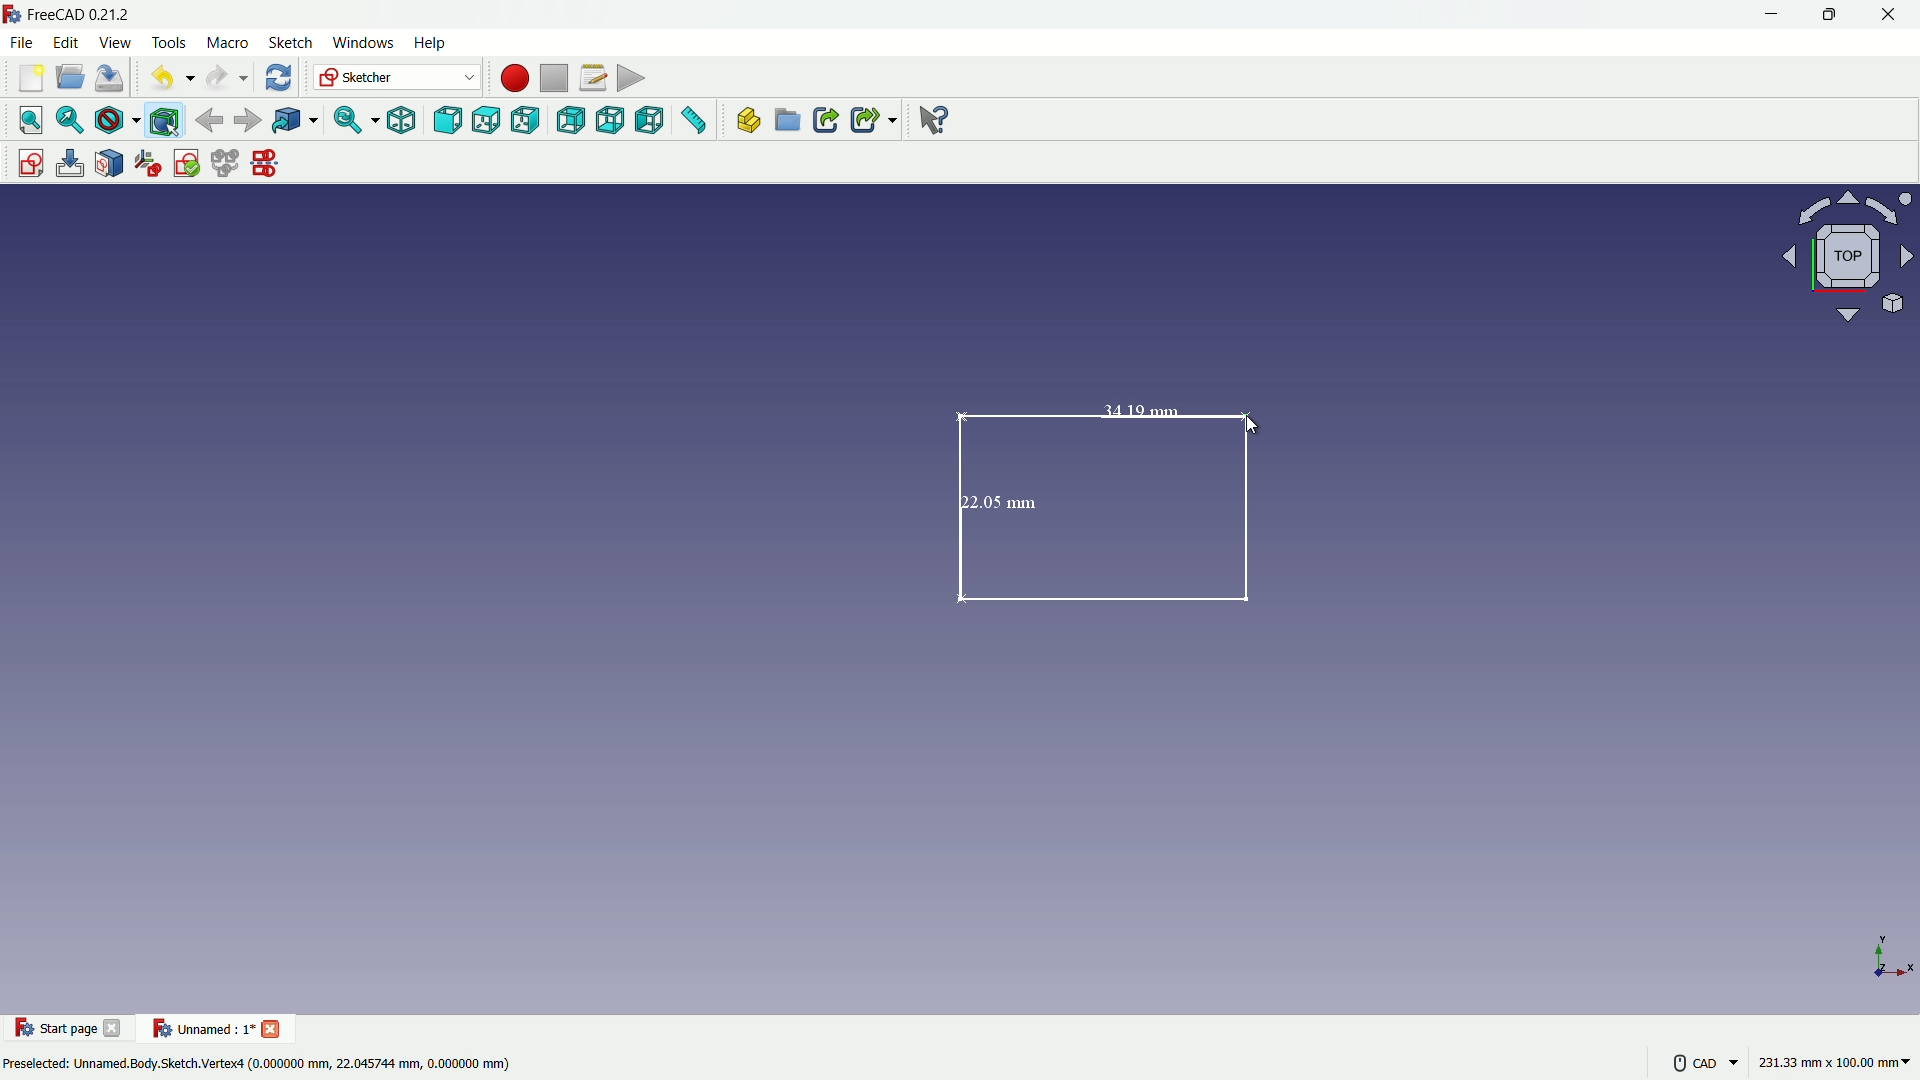 The width and height of the screenshot is (1920, 1080). Describe the element at coordinates (274, 1027) in the screenshot. I see `close project` at that location.